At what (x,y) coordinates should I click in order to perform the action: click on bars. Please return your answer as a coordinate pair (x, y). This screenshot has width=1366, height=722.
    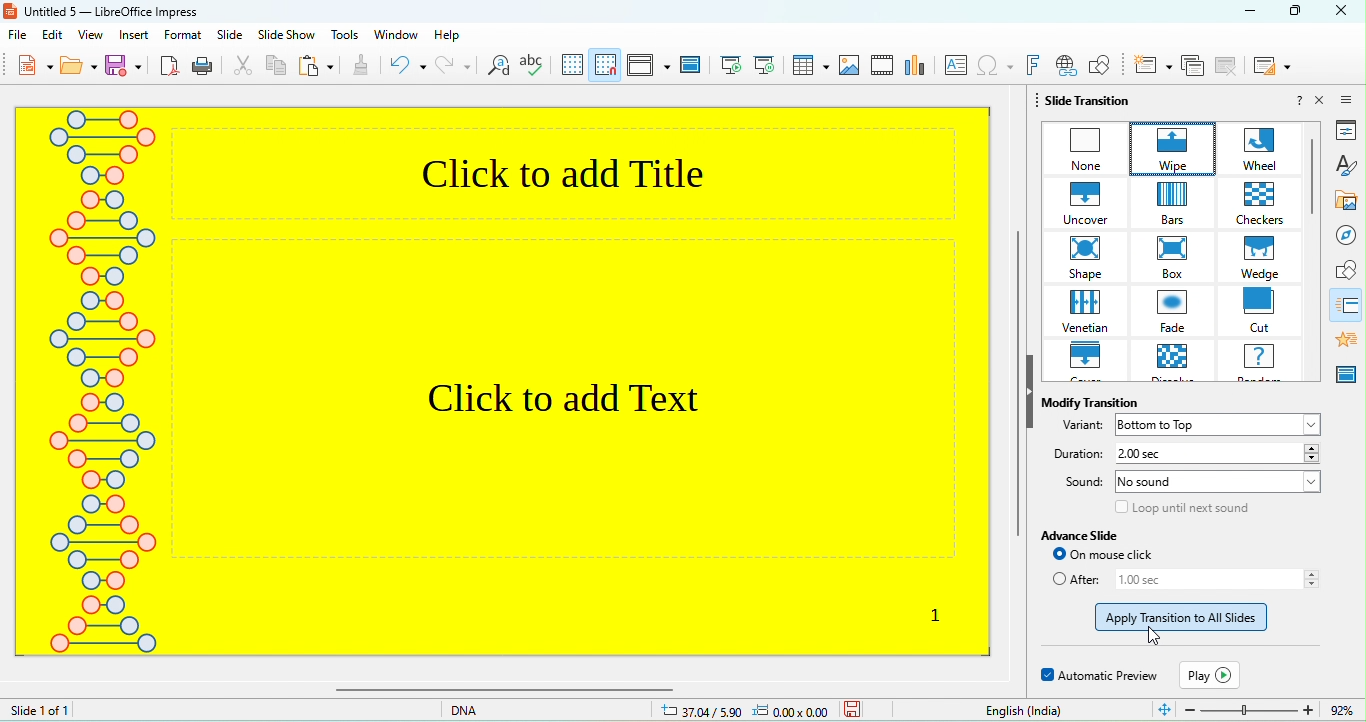
    Looking at the image, I should click on (1182, 204).